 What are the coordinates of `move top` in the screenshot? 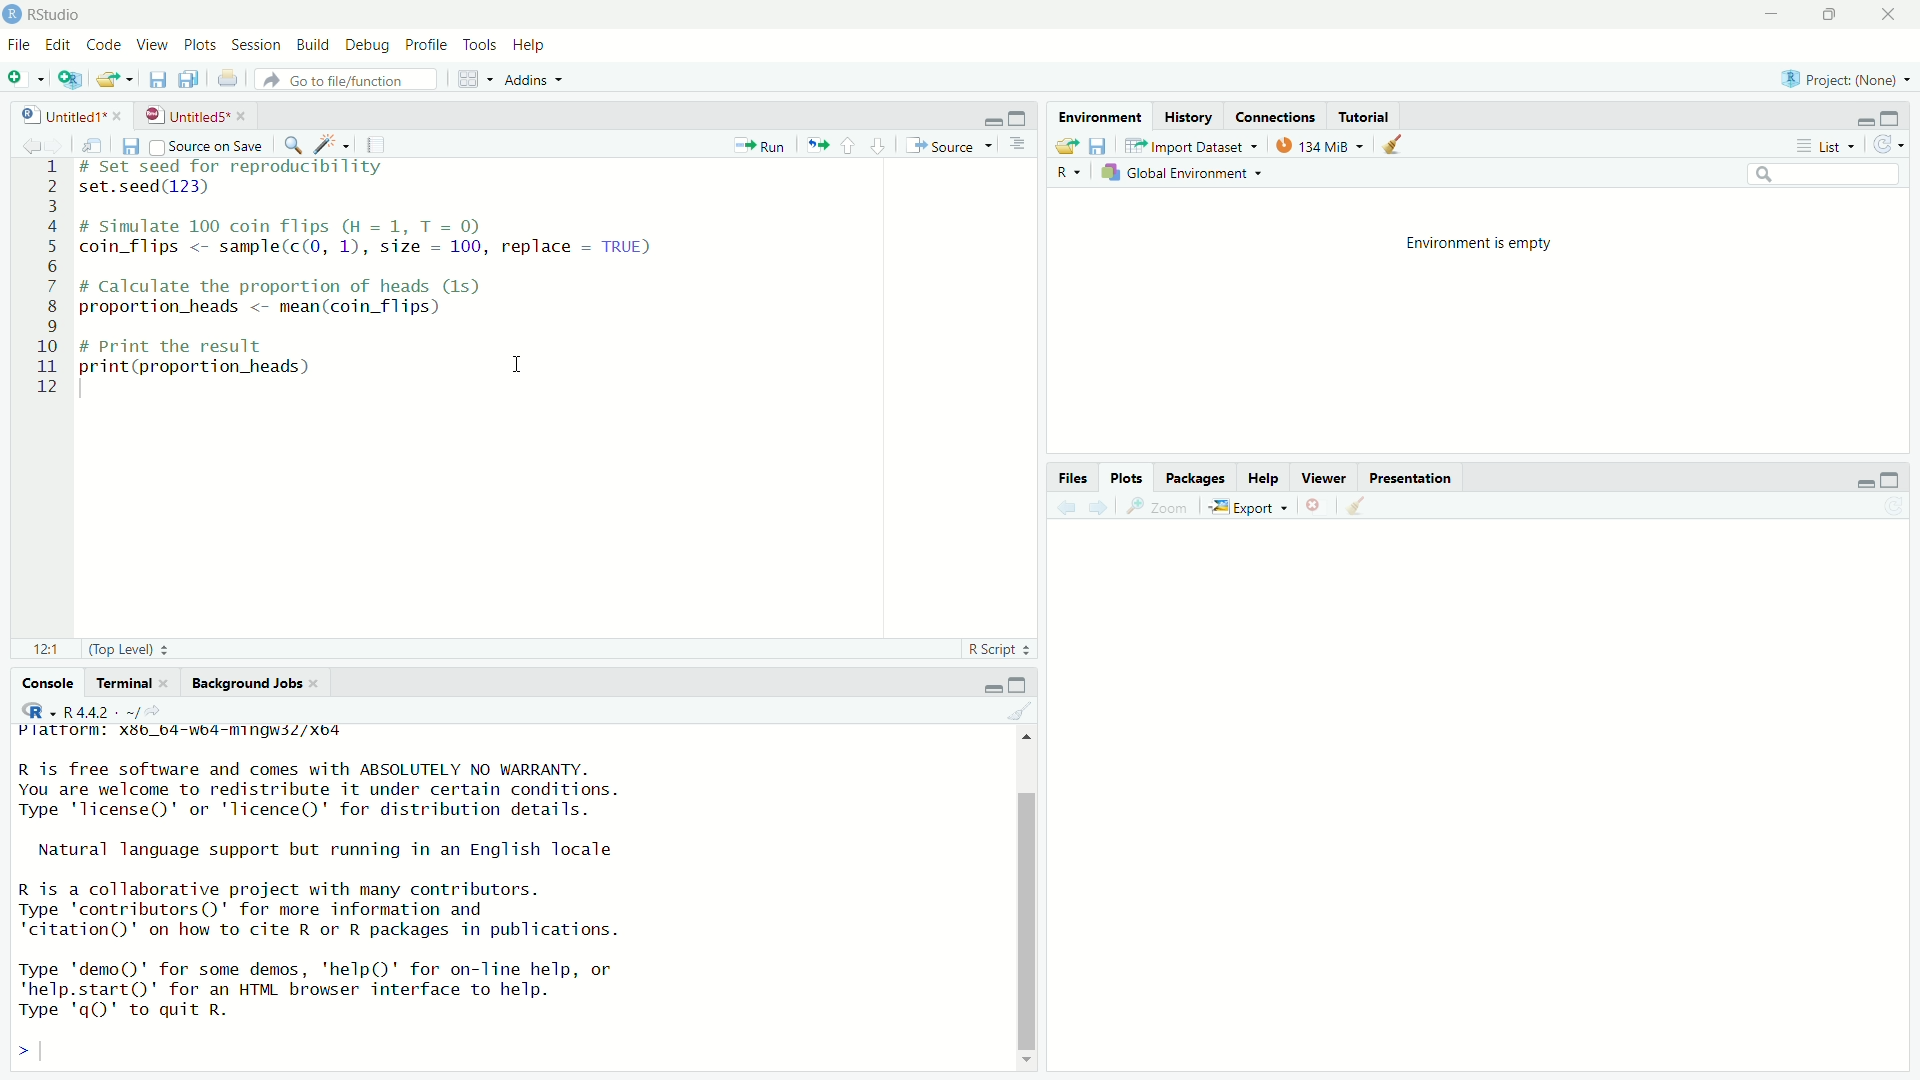 It's located at (1030, 744).